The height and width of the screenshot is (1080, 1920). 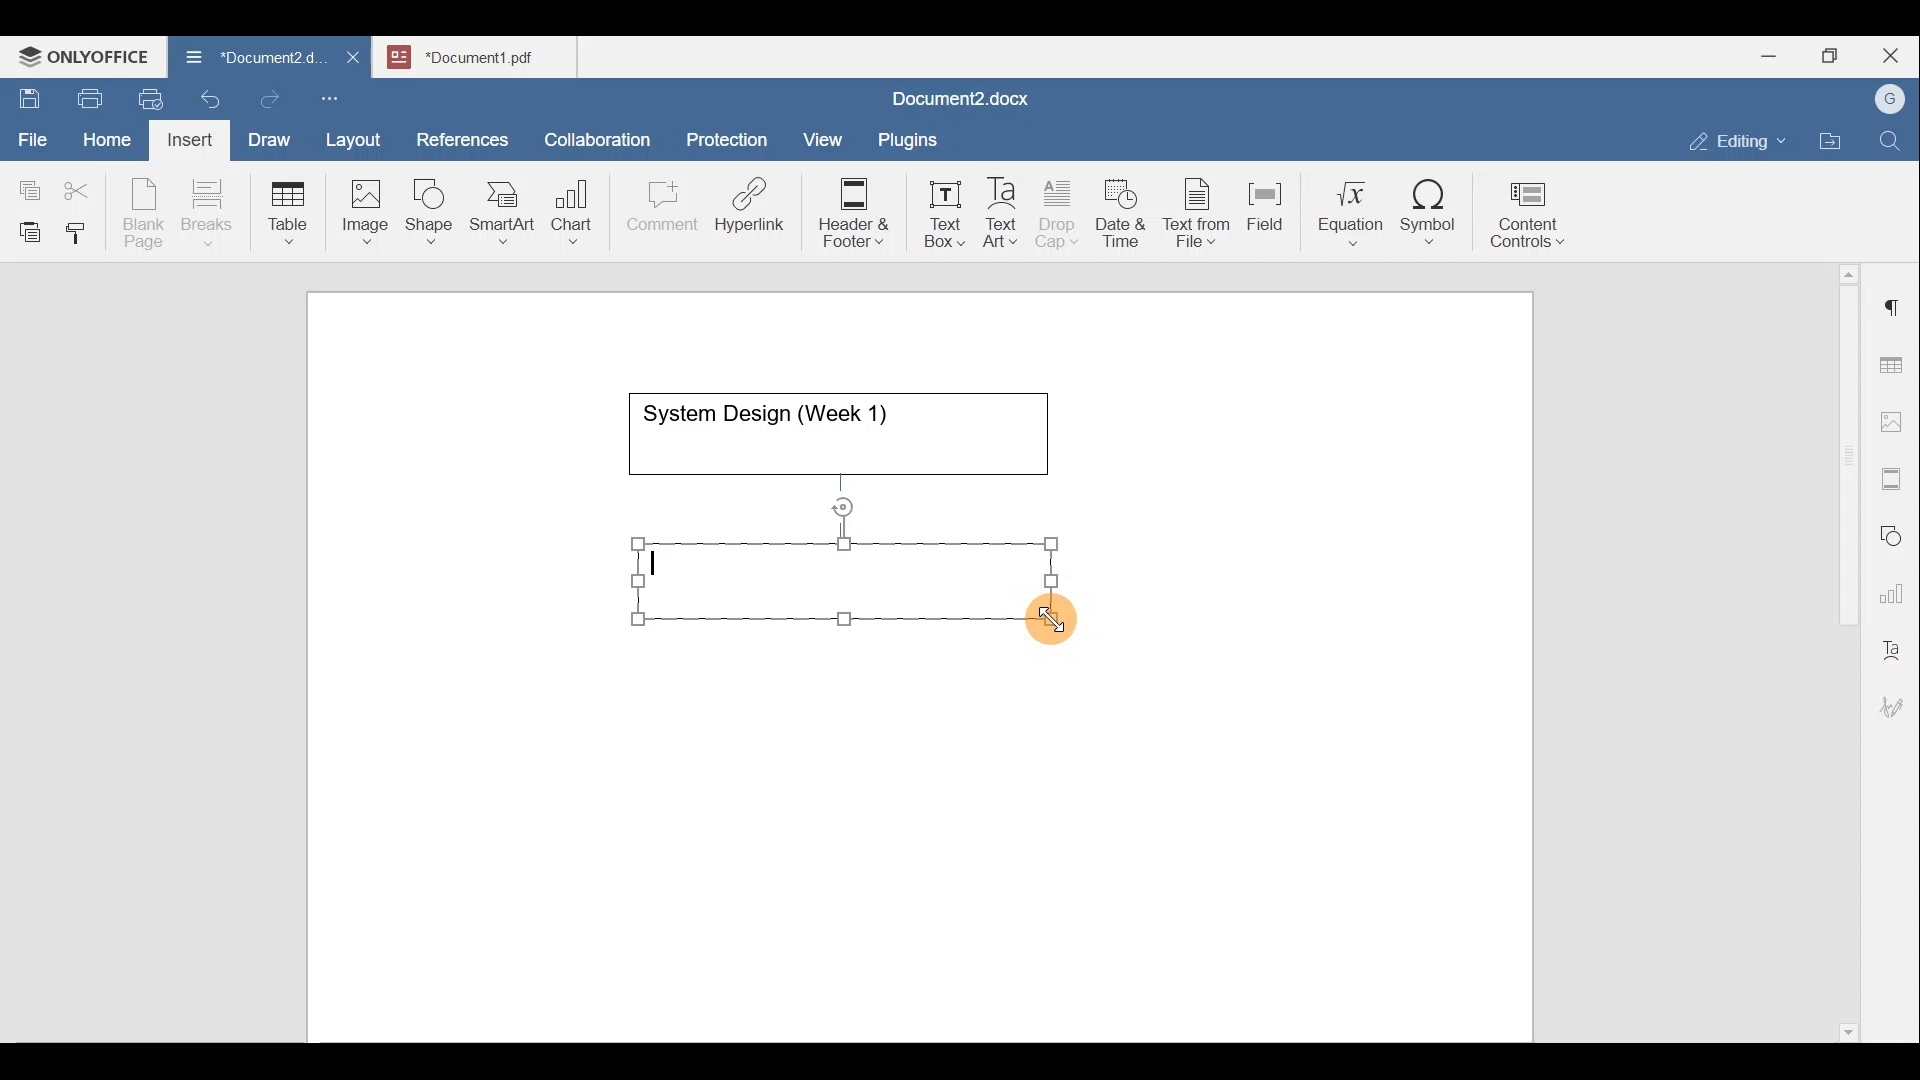 I want to click on Signature settings, so click(x=1897, y=700).